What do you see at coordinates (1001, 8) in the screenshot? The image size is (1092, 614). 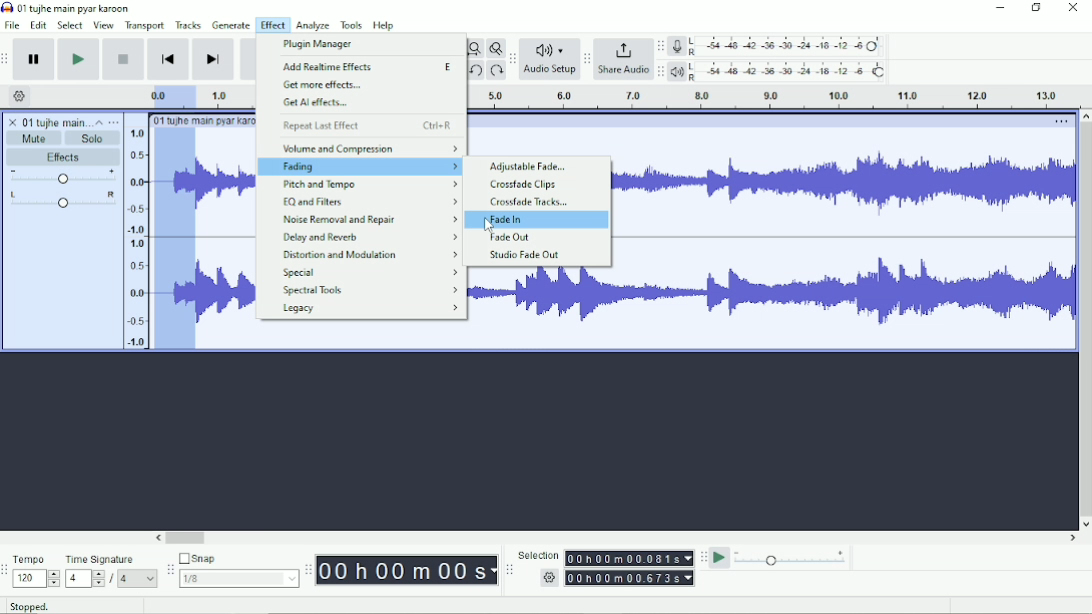 I see `Minimize` at bounding box center [1001, 8].